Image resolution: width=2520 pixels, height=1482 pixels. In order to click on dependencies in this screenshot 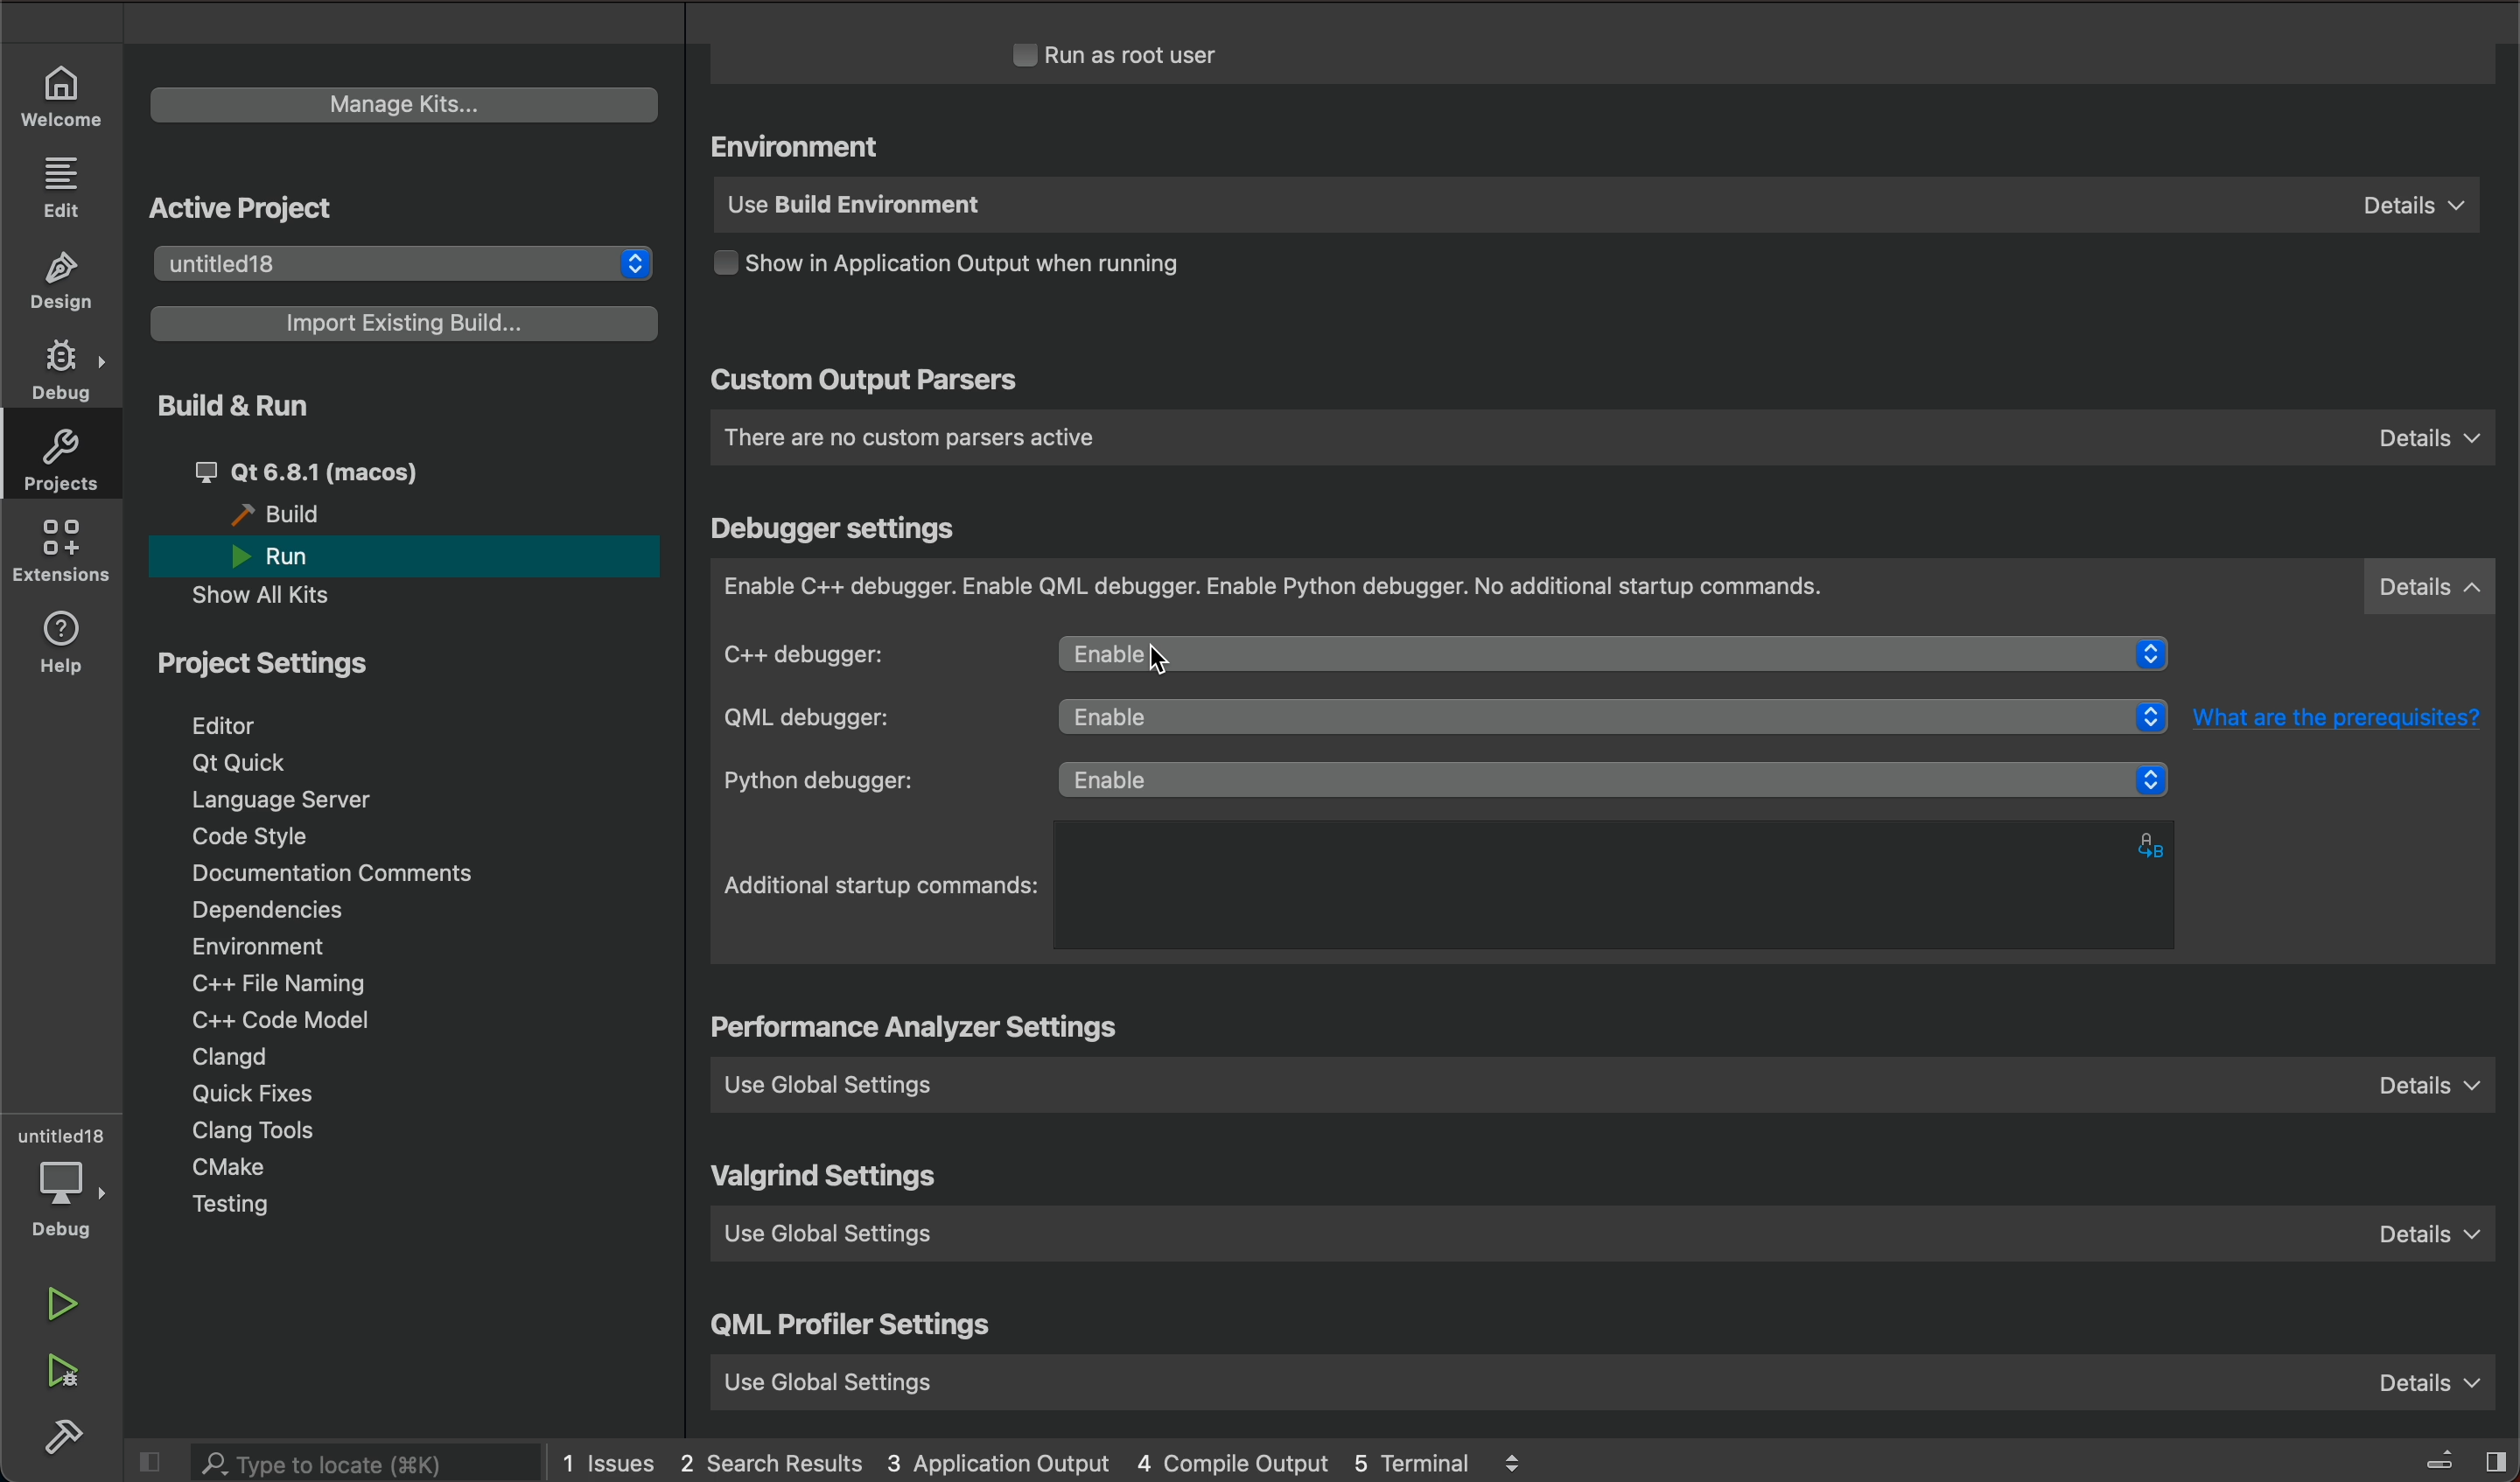, I will do `click(265, 909)`.